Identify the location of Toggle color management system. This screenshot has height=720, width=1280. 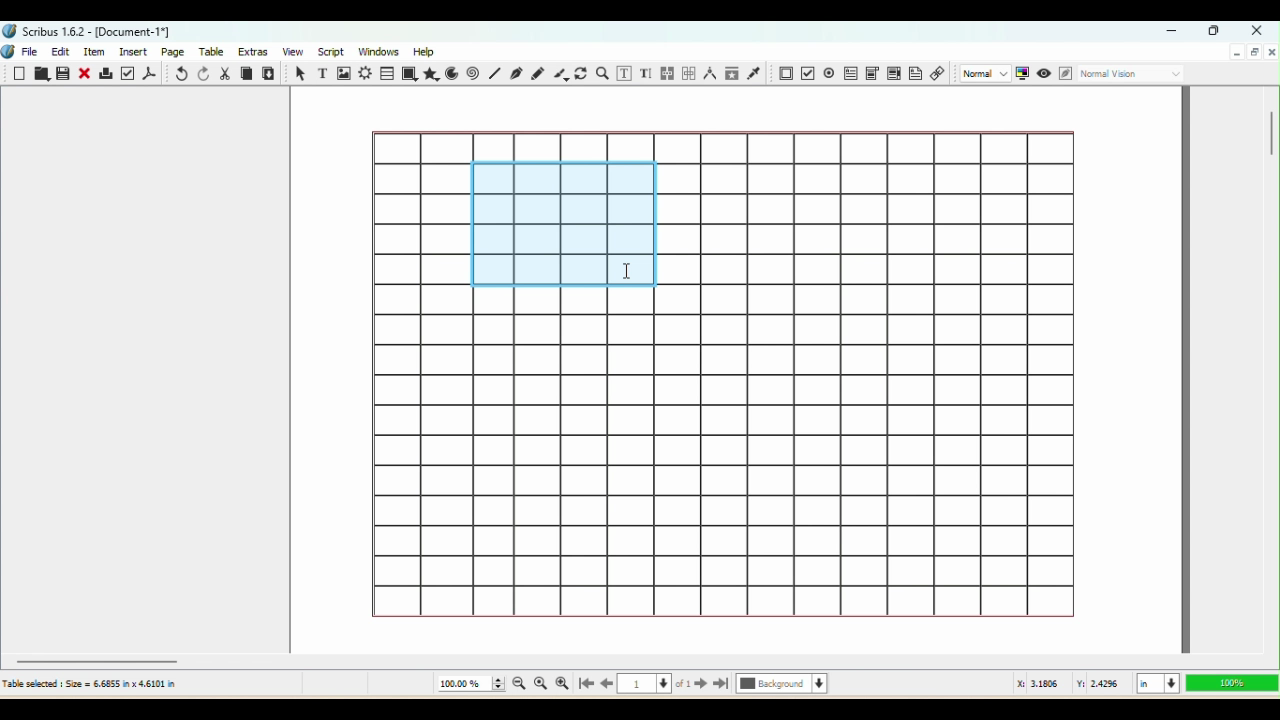
(1022, 74).